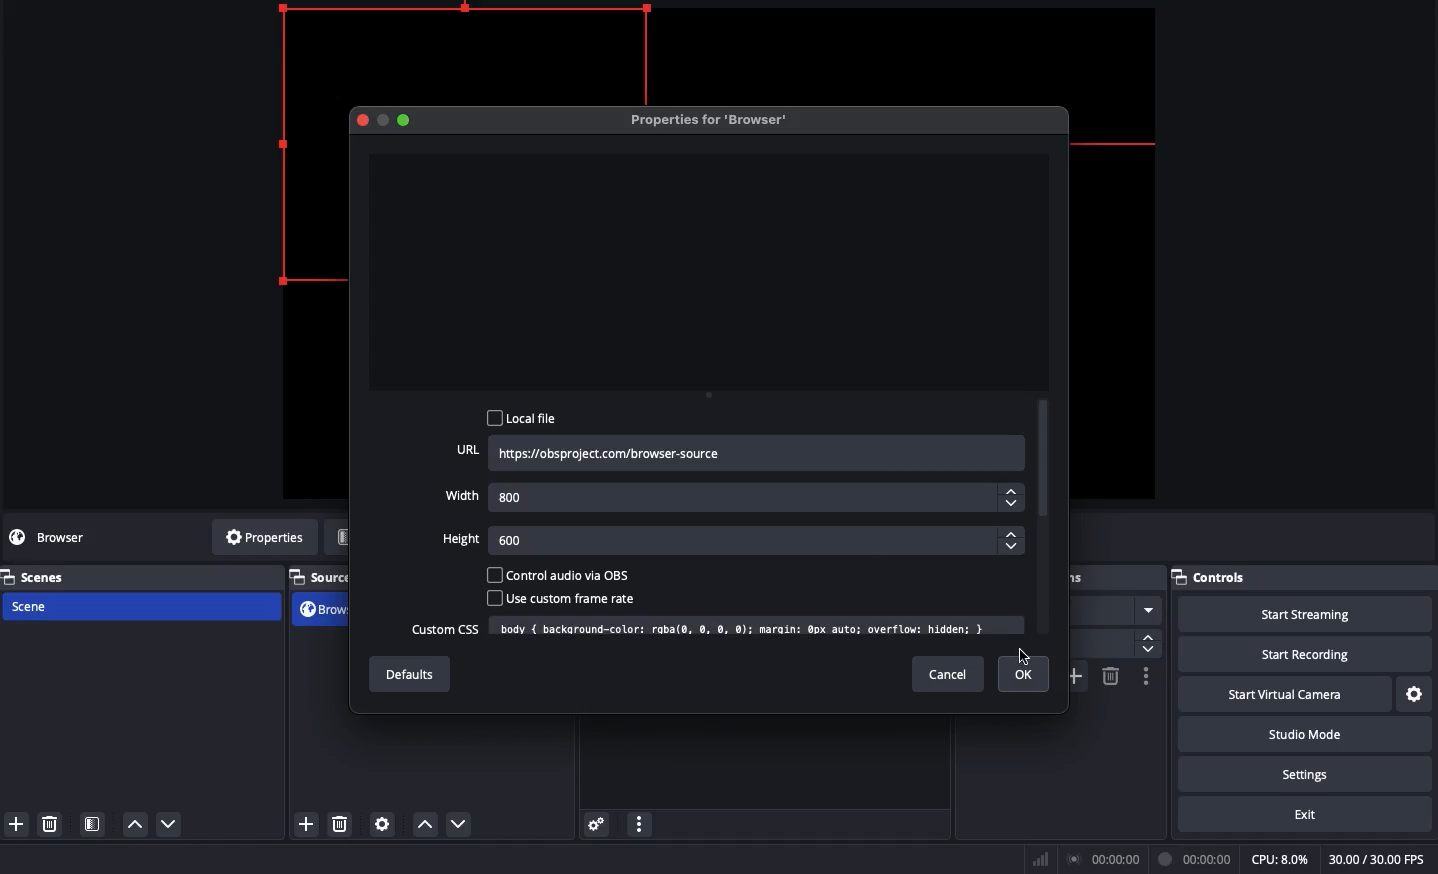 This screenshot has height=874, width=1438. Describe the element at coordinates (256, 538) in the screenshot. I see `Properties` at that location.